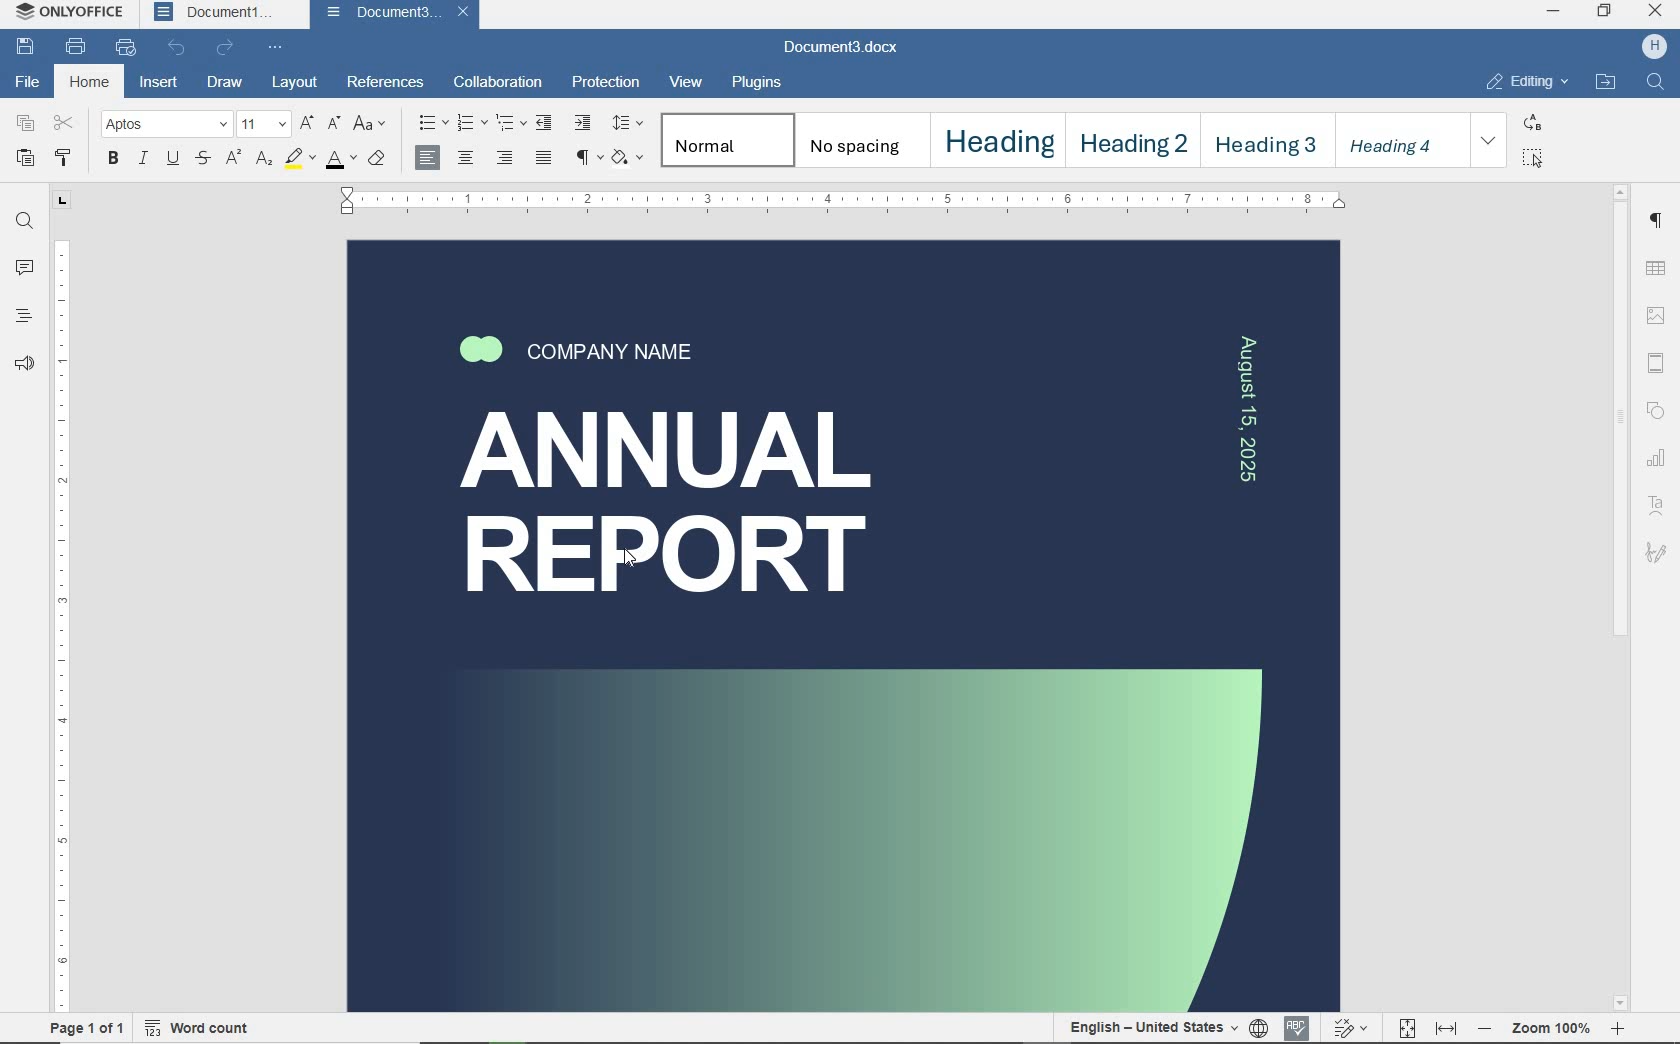 Image resolution: width=1680 pixels, height=1044 pixels. What do you see at coordinates (26, 124) in the screenshot?
I see `copy` at bounding box center [26, 124].